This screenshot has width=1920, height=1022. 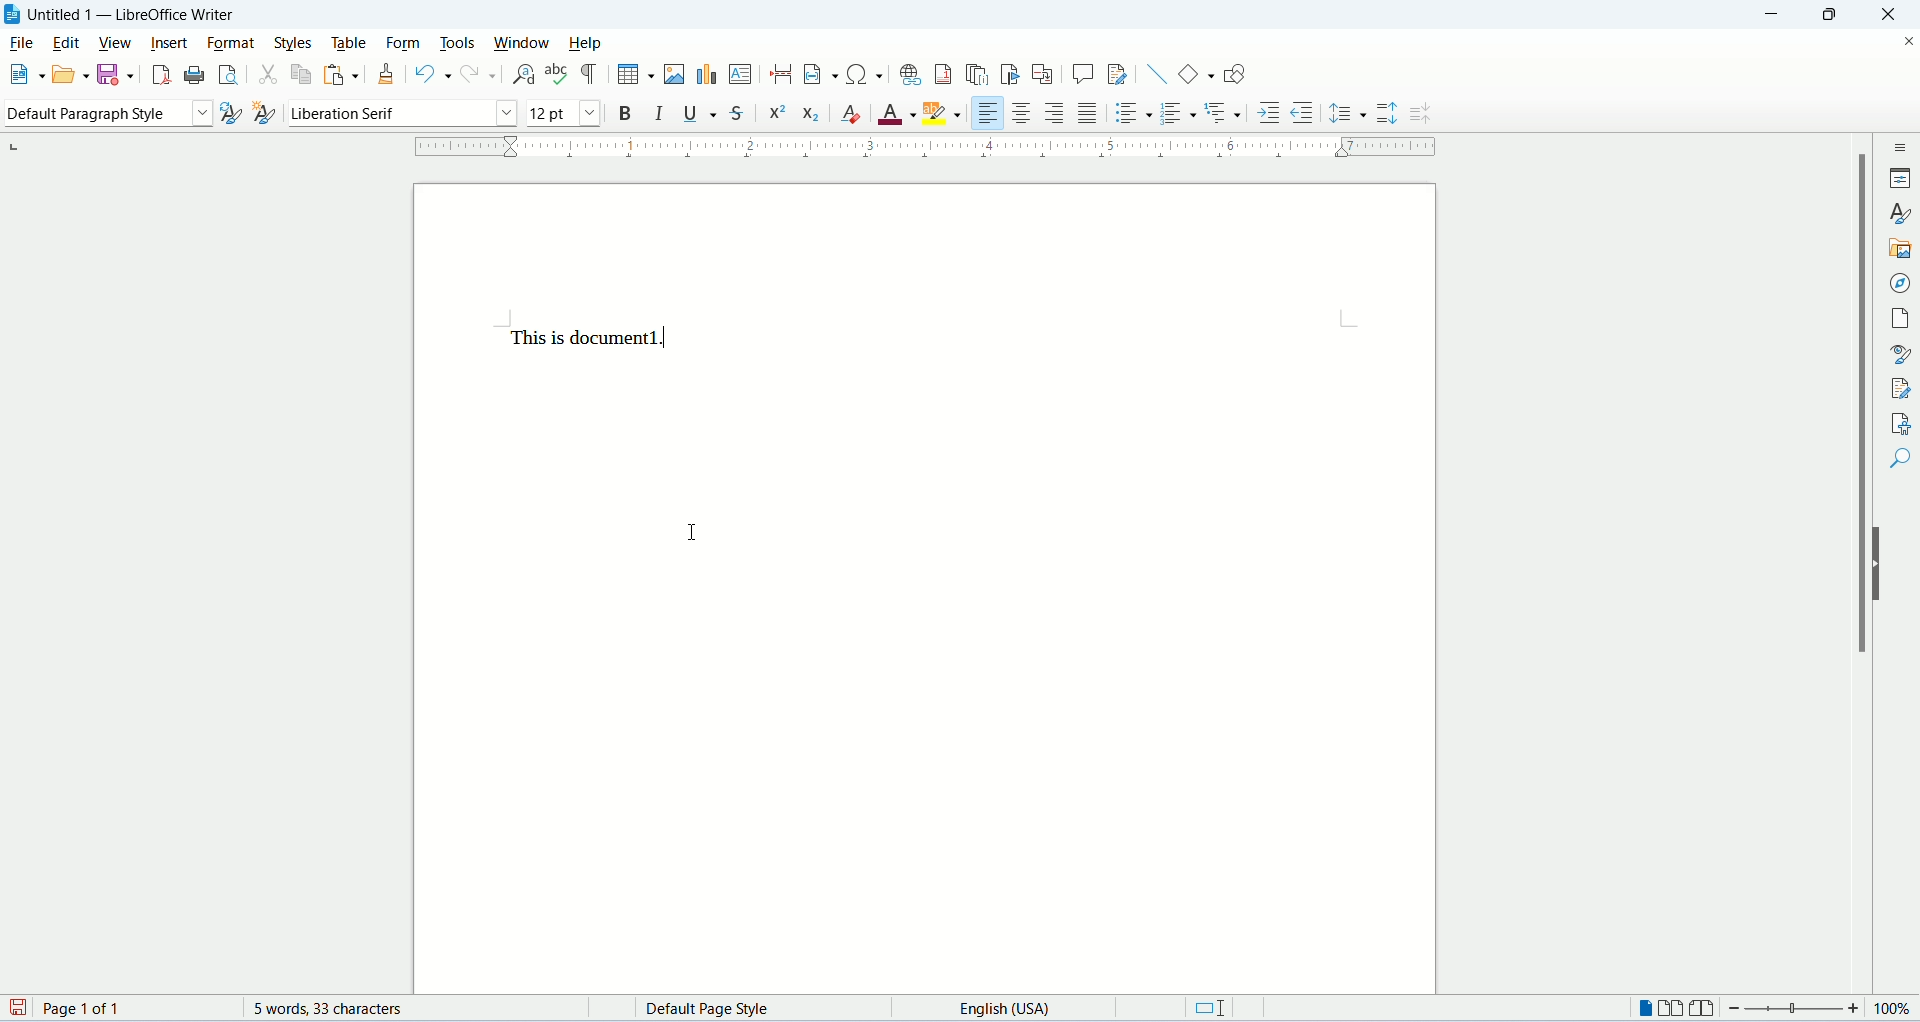 What do you see at coordinates (1896, 422) in the screenshot?
I see `accessibiltity check` at bounding box center [1896, 422].